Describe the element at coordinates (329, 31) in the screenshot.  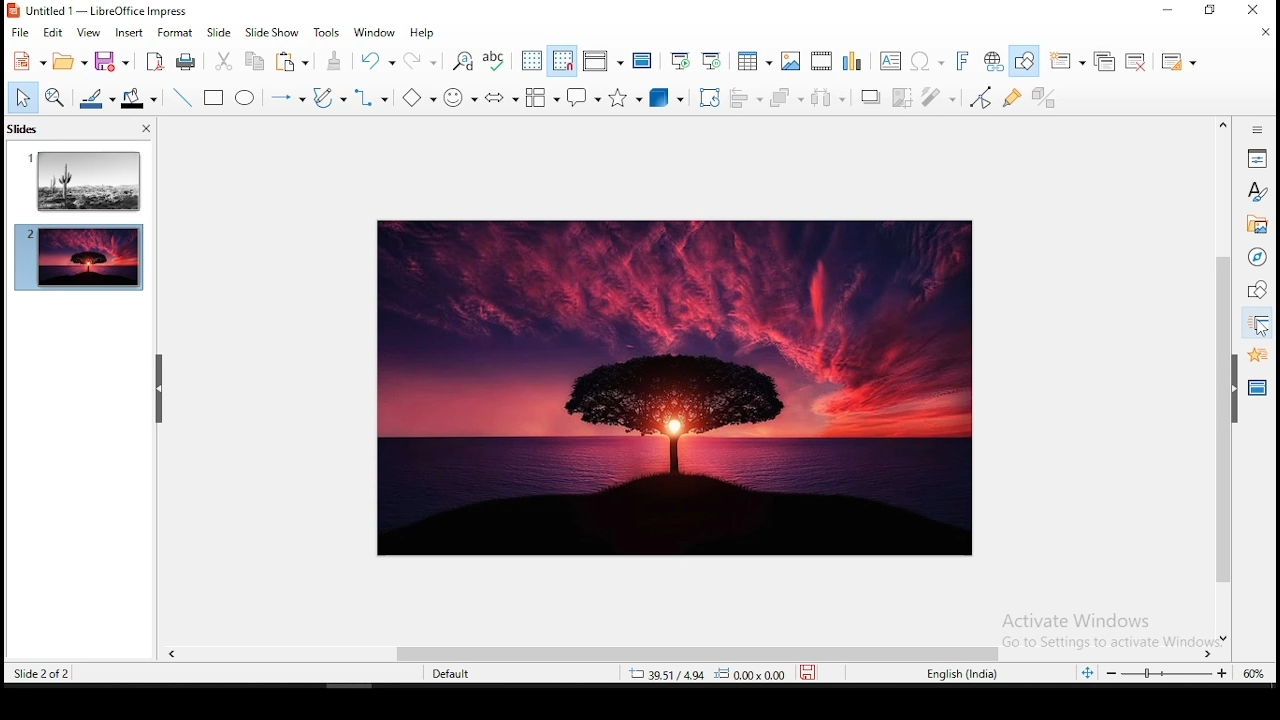
I see `tools` at that location.